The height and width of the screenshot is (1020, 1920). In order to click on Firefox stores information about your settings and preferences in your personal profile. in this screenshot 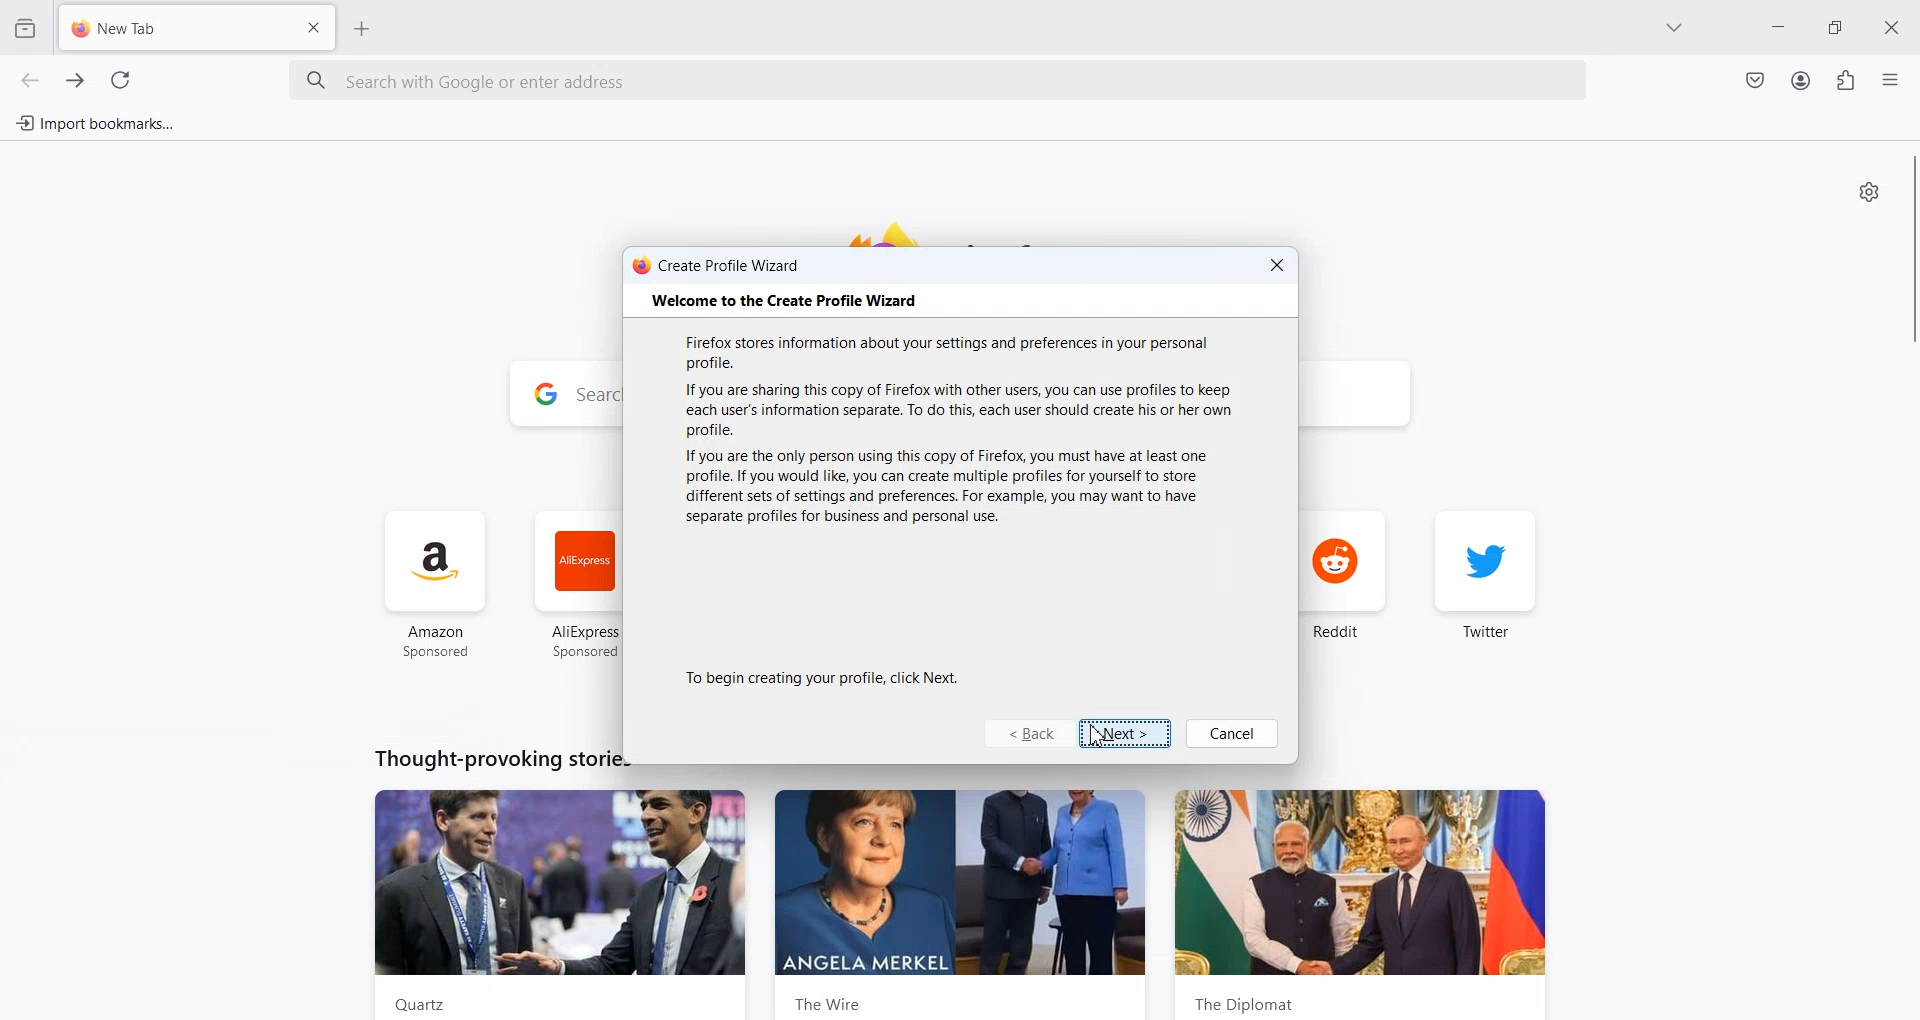, I will do `click(953, 353)`.